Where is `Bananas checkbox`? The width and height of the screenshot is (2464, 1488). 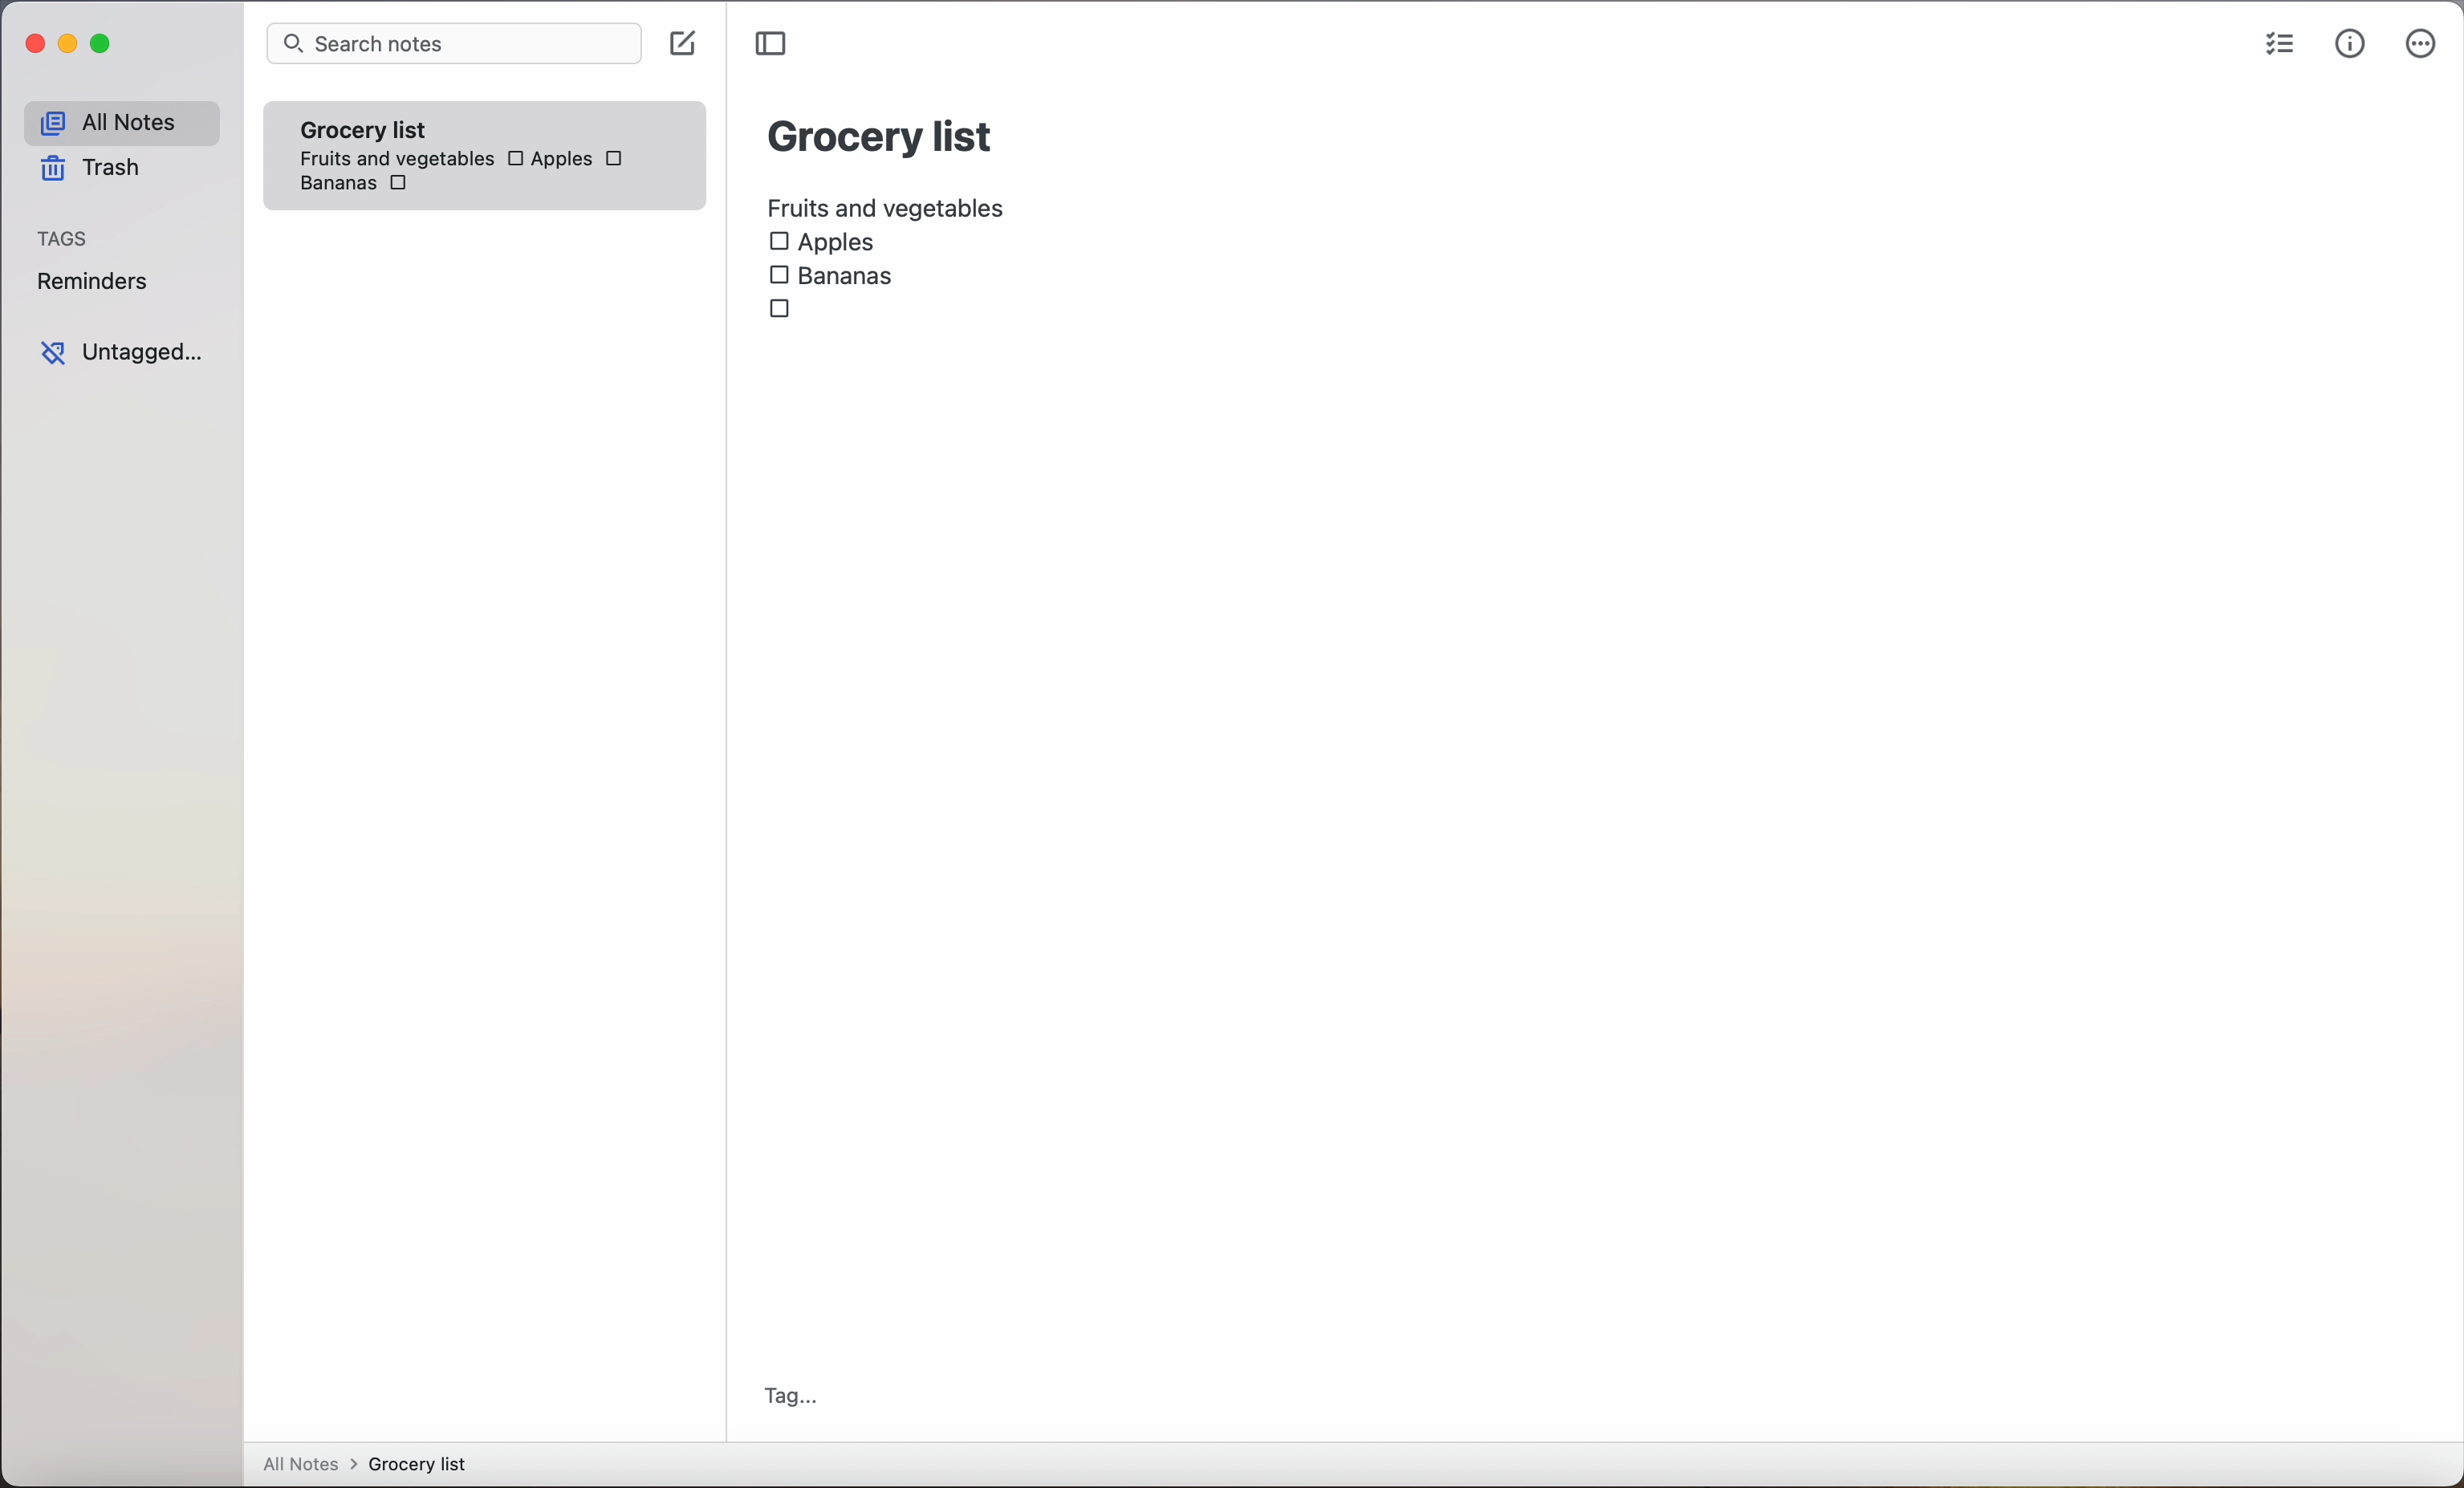 Bananas checkbox is located at coordinates (827, 279).